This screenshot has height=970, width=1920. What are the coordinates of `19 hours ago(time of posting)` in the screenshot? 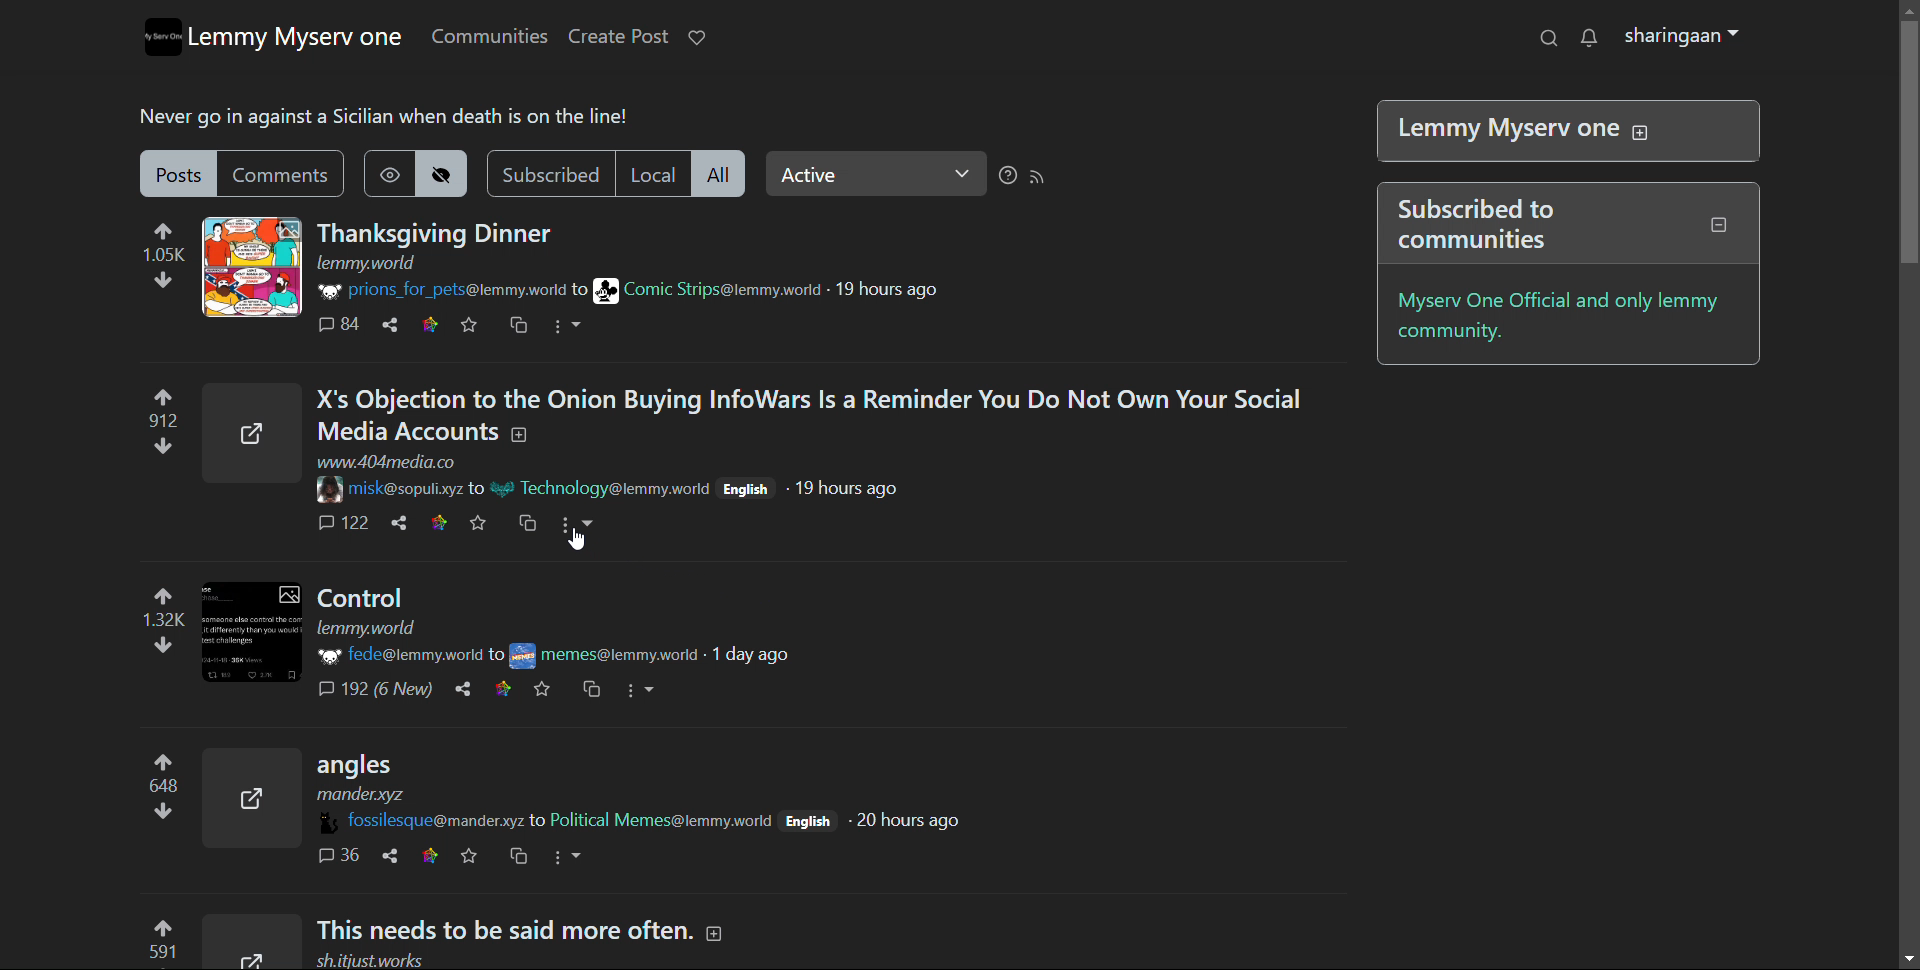 It's located at (888, 288).